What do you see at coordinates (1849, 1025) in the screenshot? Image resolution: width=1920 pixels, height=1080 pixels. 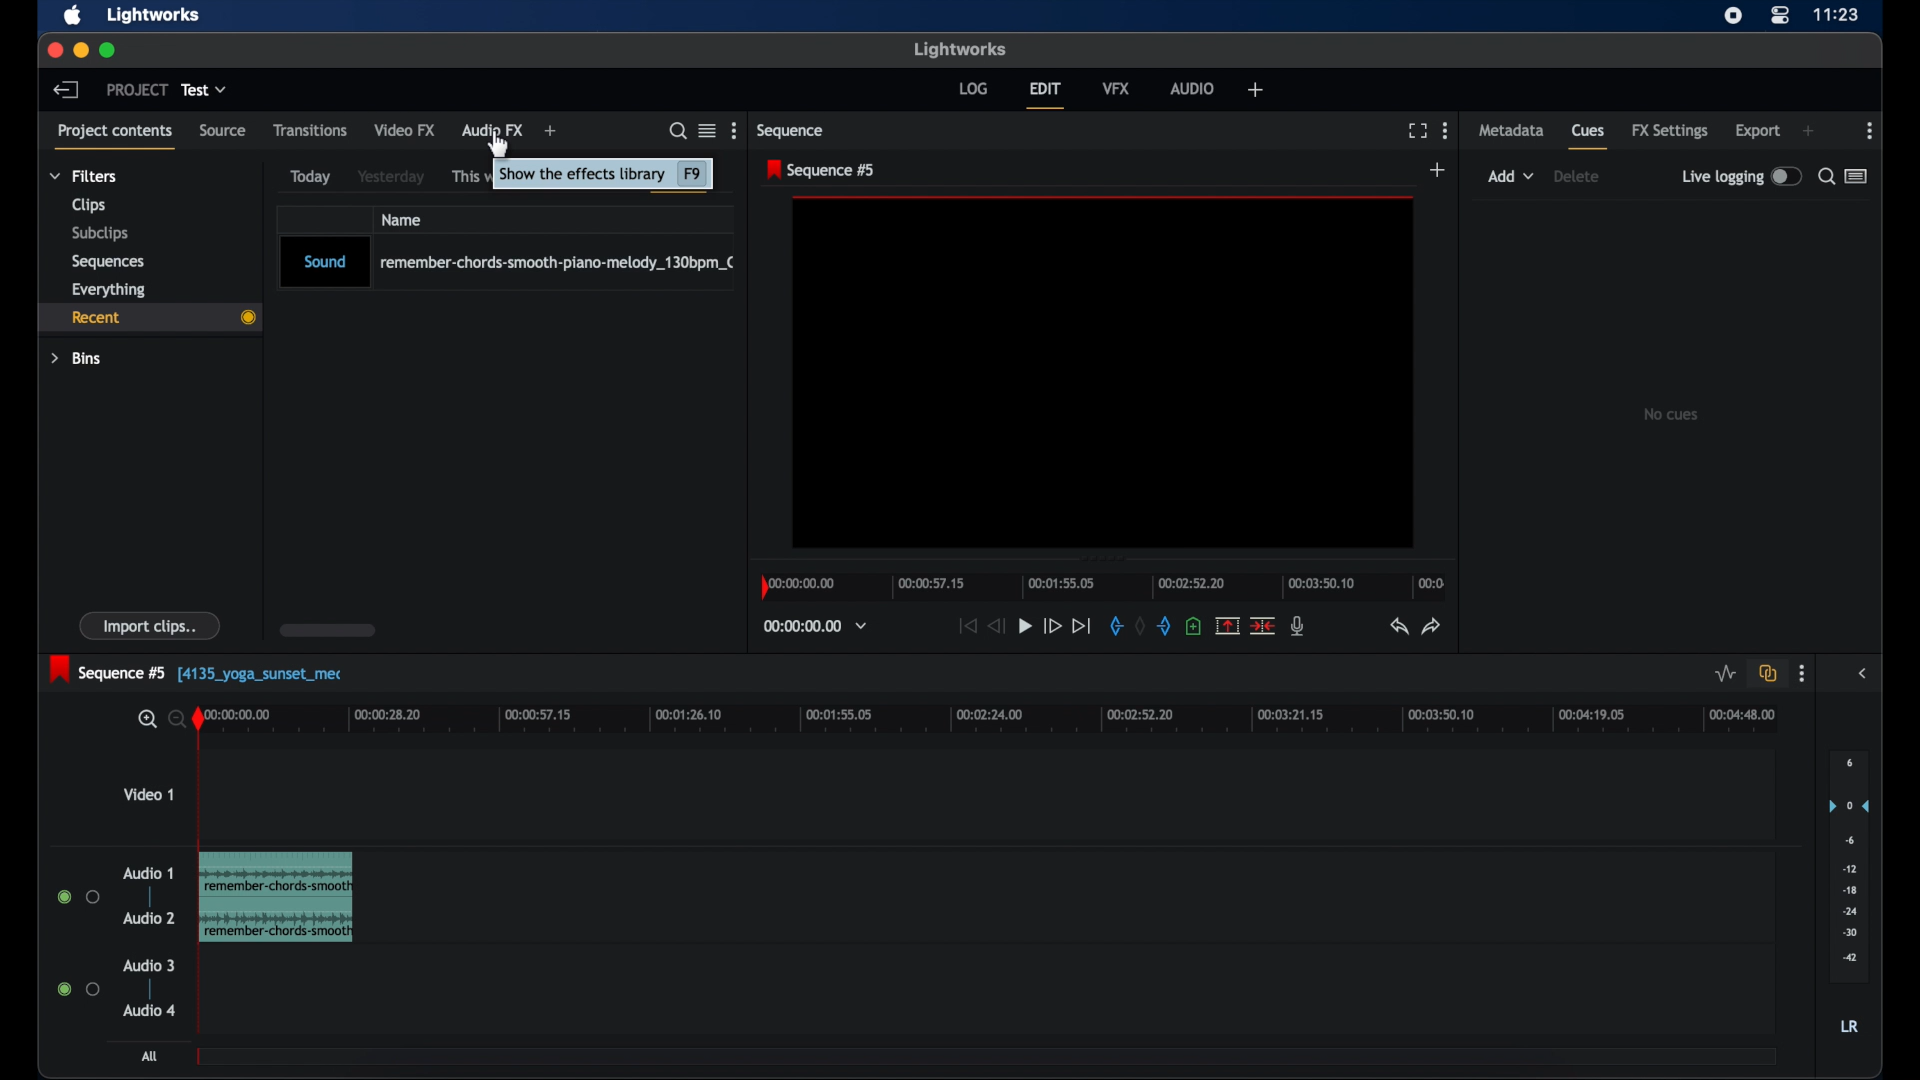 I see `LR` at bounding box center [1849, 1025].